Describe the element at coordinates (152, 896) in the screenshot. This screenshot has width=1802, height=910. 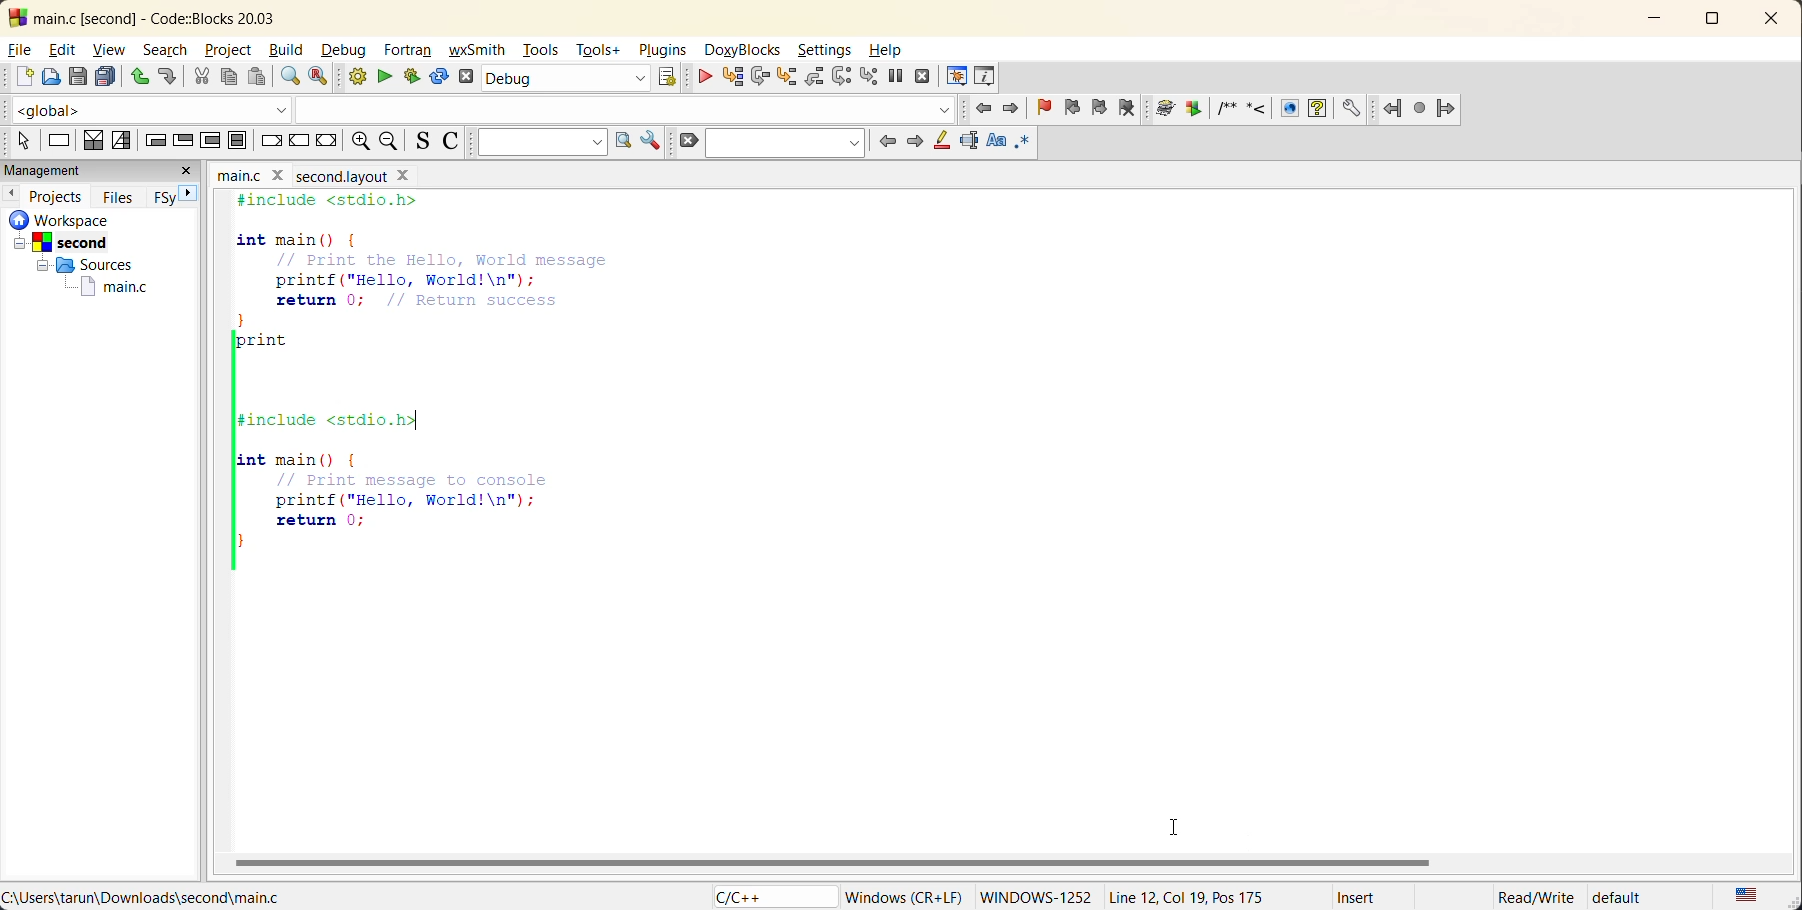
I see `file location` at that location.